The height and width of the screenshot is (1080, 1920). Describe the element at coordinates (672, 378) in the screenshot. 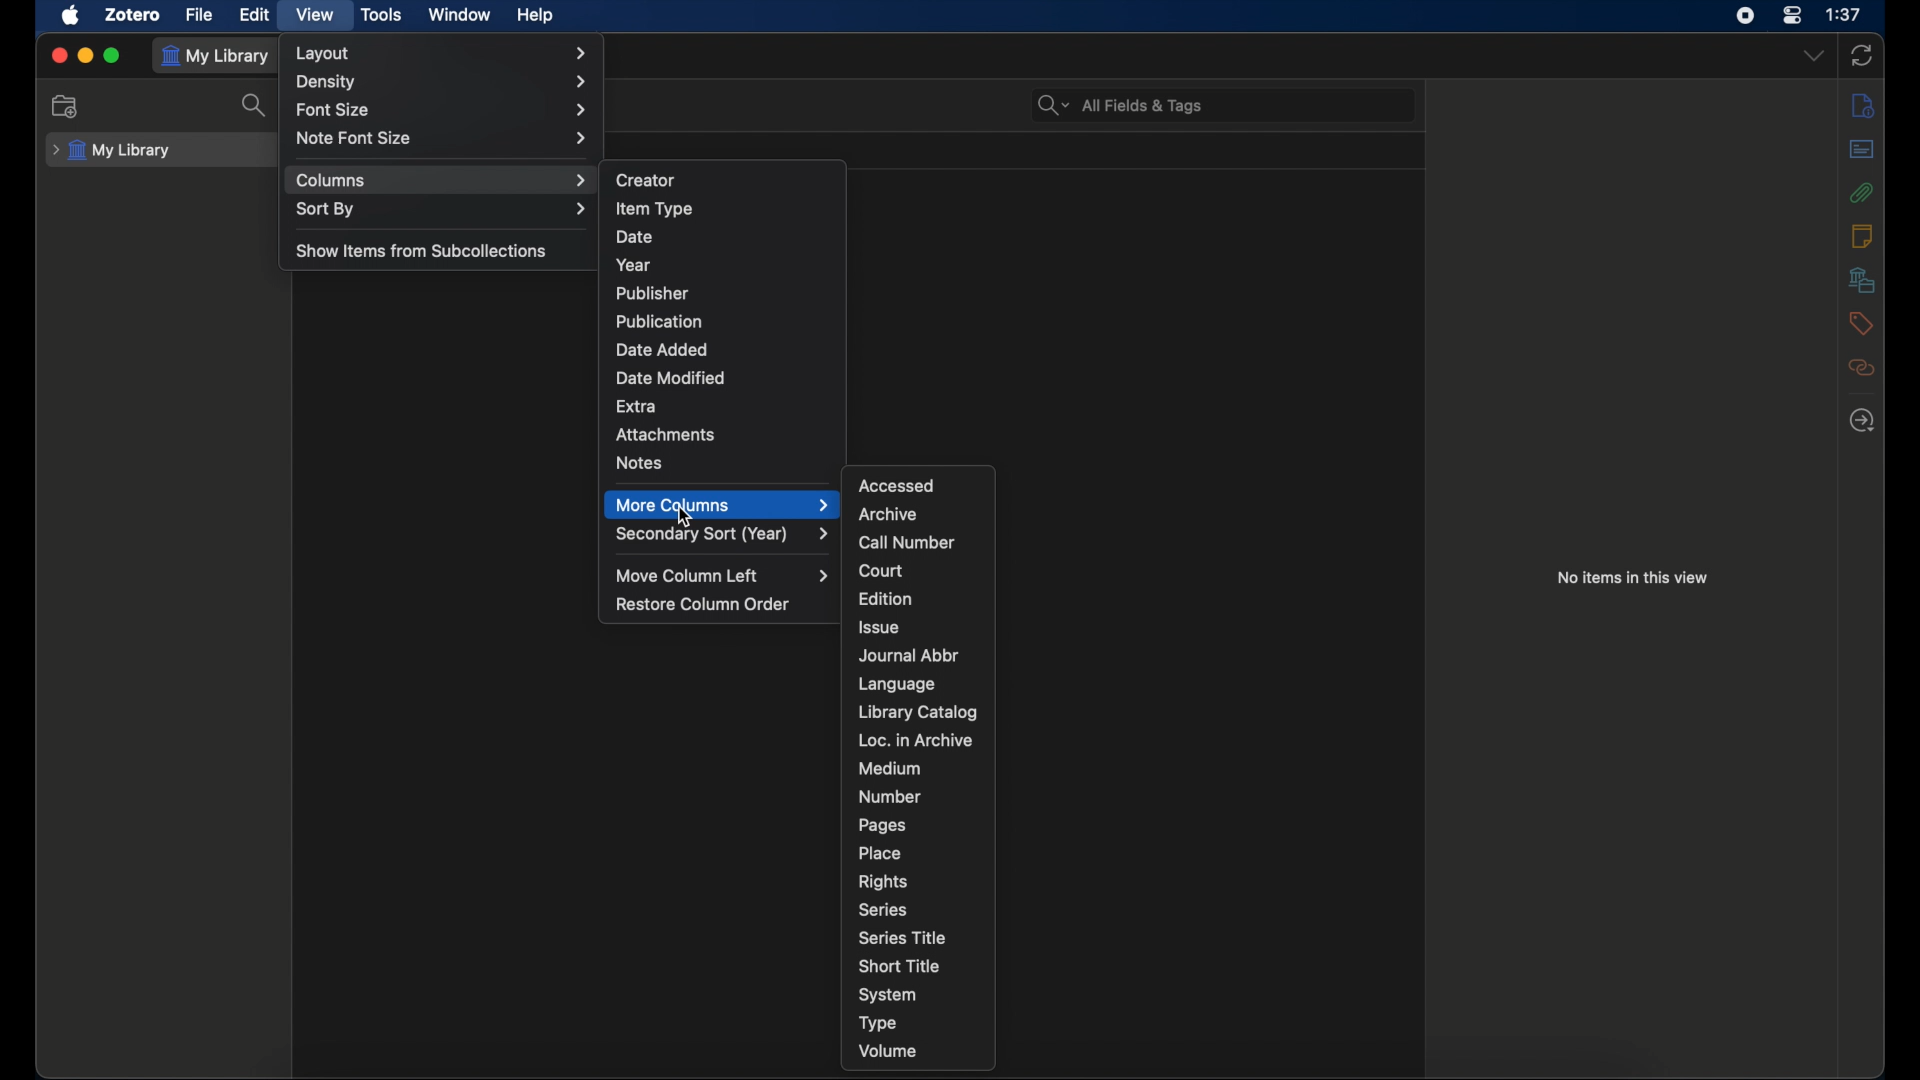

I see `date modified` at that location.